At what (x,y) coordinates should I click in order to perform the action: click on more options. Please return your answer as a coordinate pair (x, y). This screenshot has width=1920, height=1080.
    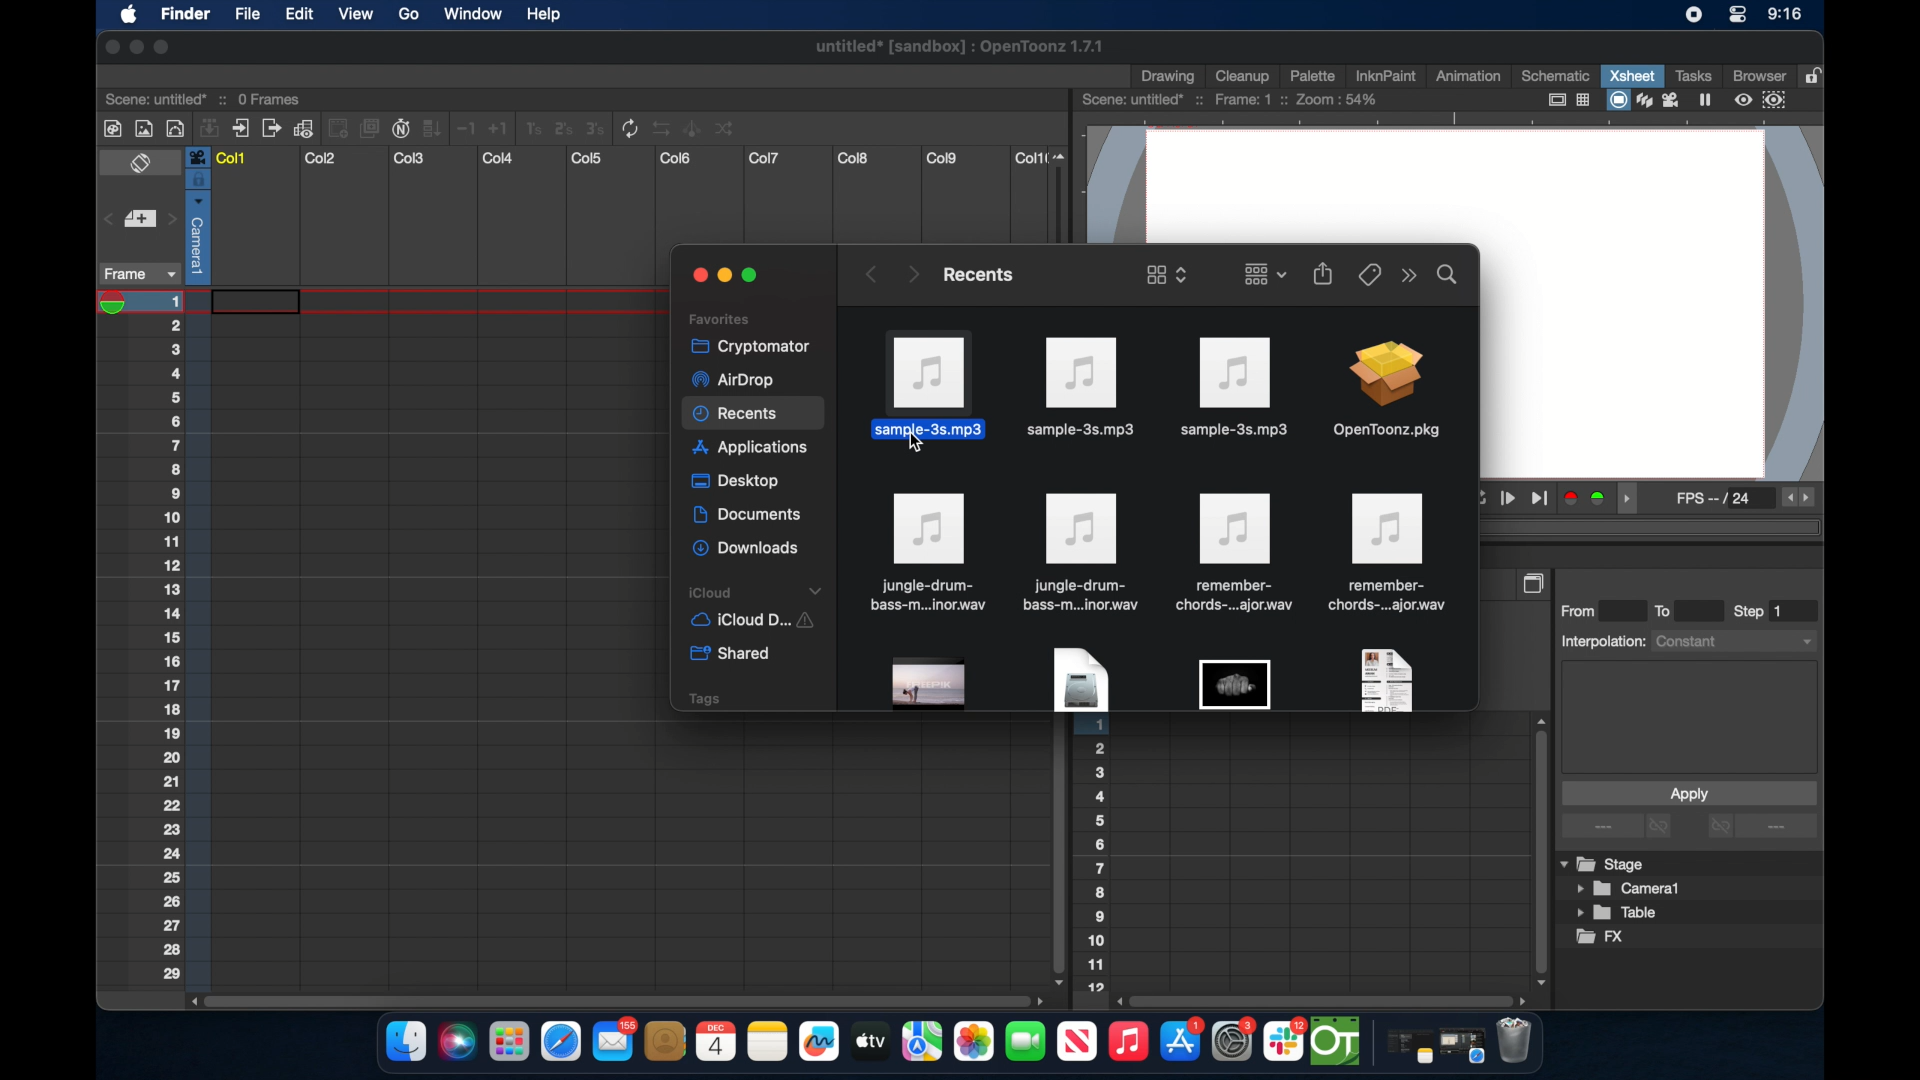
    Looking at the image, I should click on (1762, 828).